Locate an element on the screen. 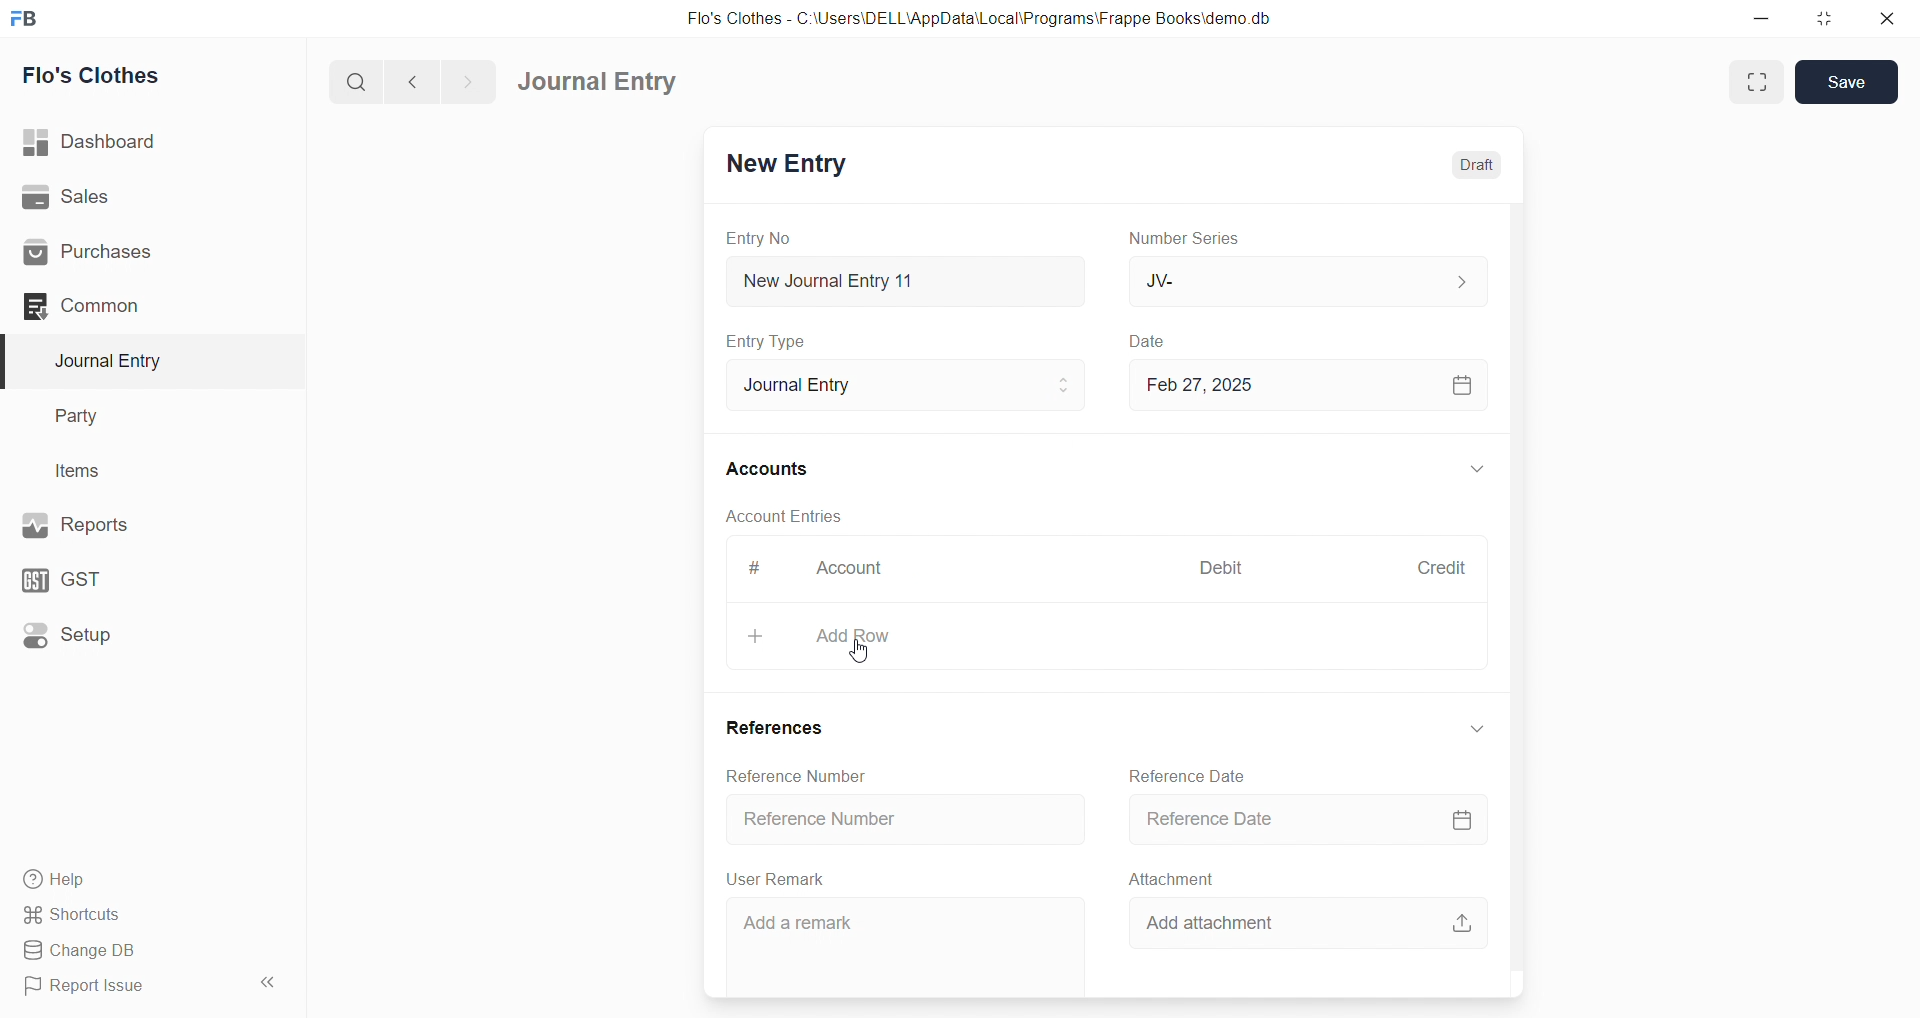 Image resolution: width=1920 pixels, height=1018 pixels. References is located at coordinates (779, 730).